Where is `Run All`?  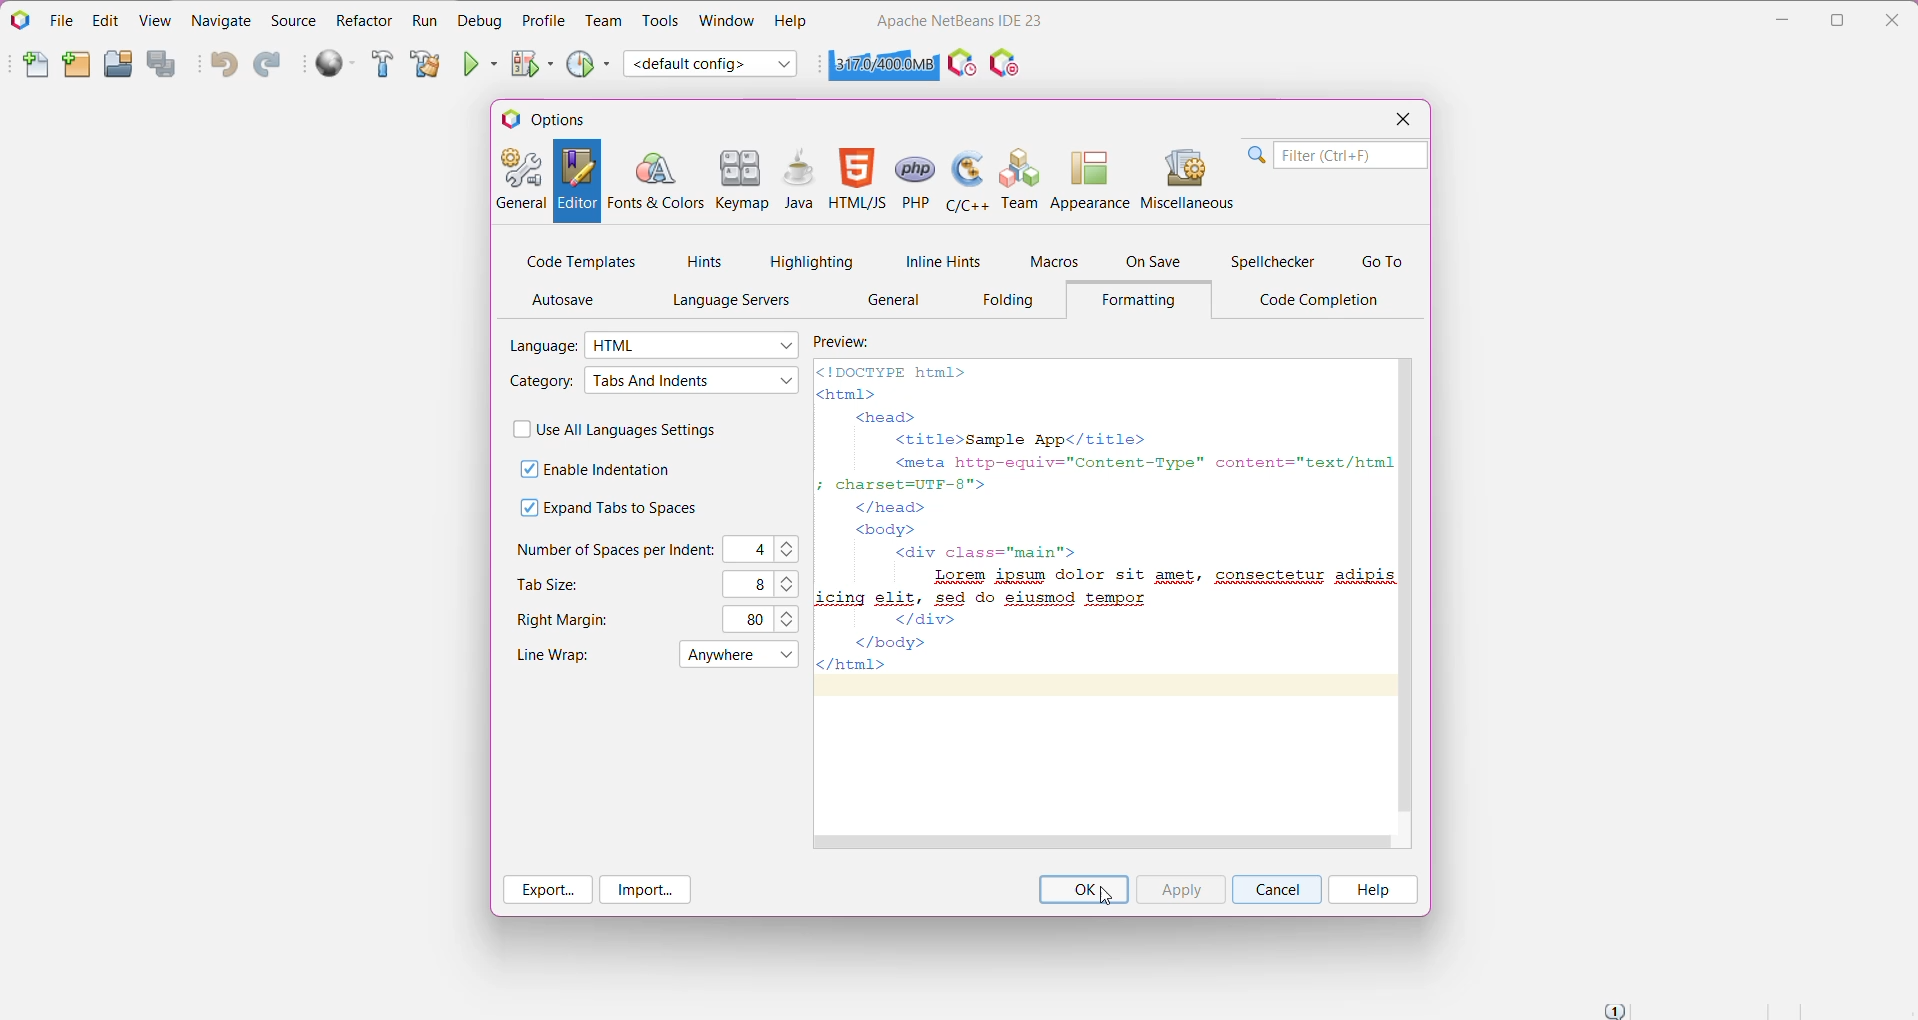 Run All is located at coordinates (337, 64).